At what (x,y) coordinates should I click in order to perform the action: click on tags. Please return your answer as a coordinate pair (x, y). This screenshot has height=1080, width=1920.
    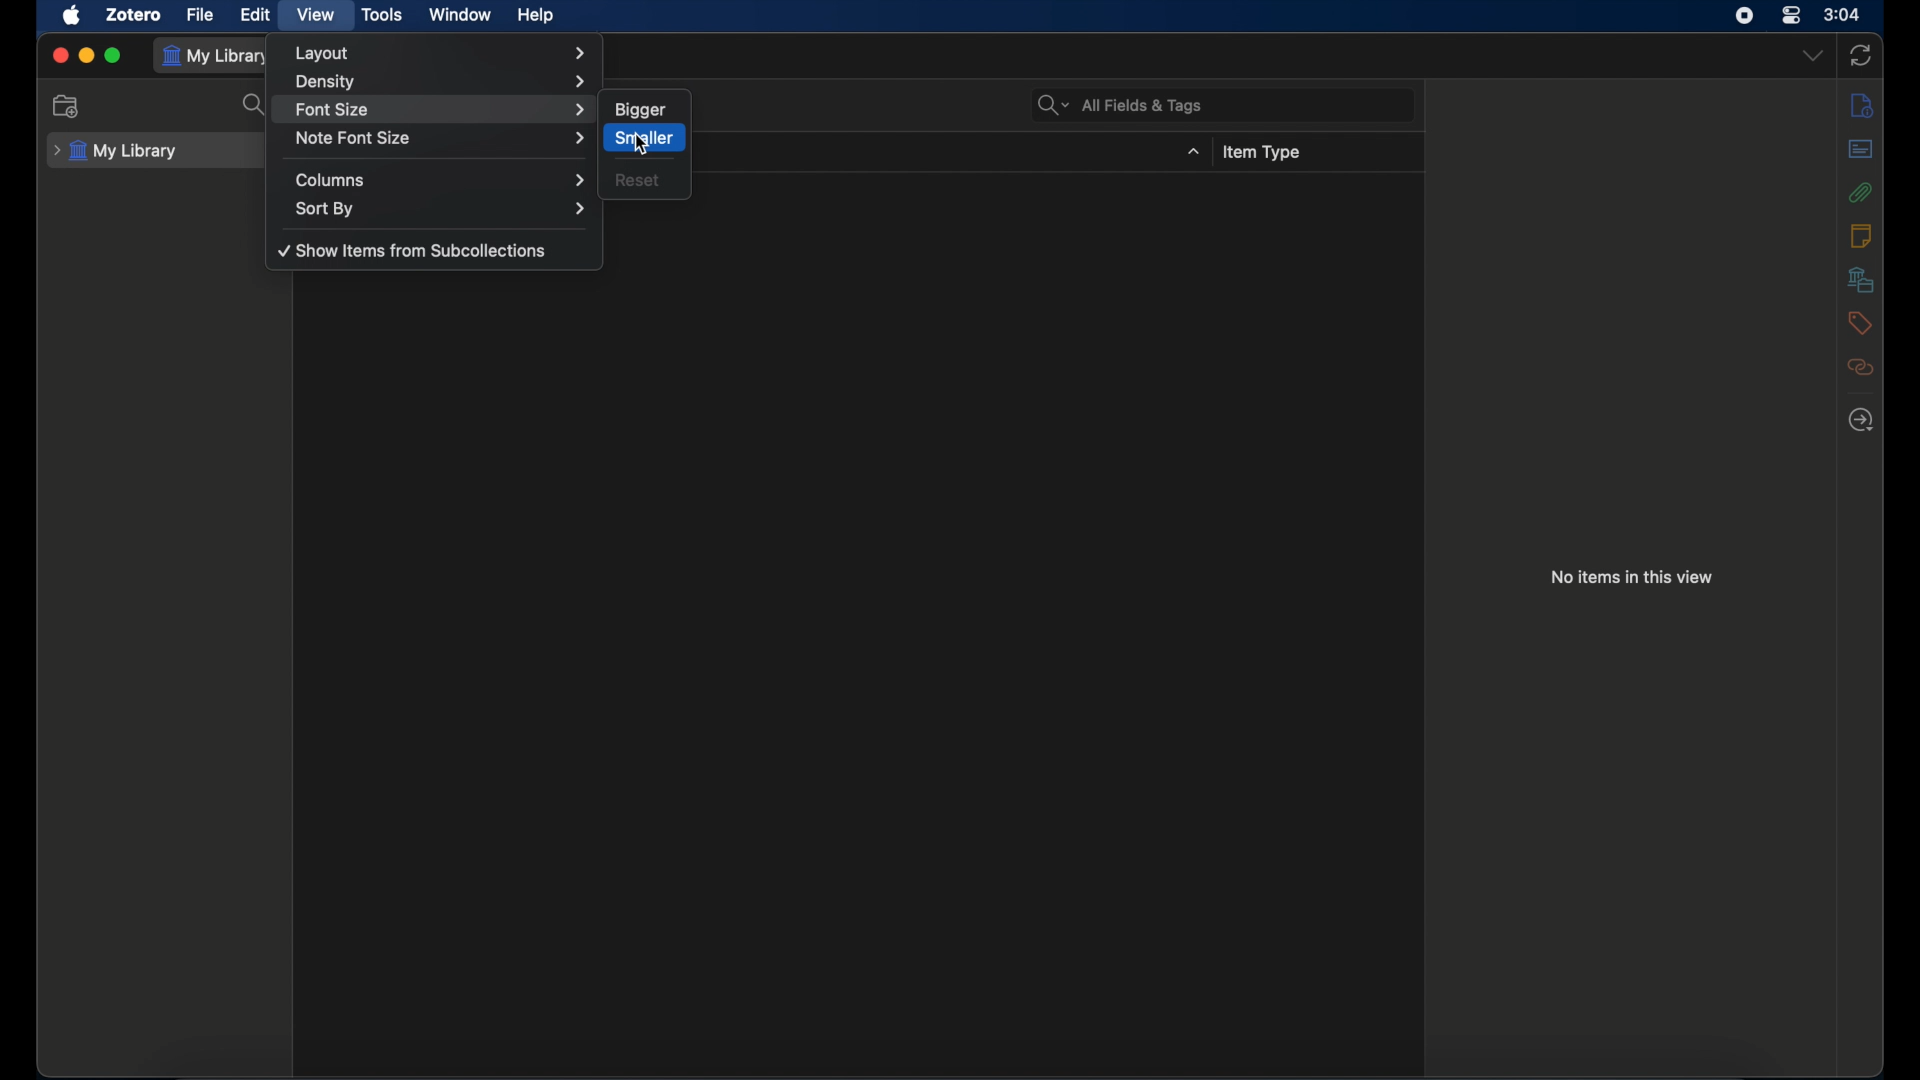
    Looking at the image, I should click on (1859, 322).